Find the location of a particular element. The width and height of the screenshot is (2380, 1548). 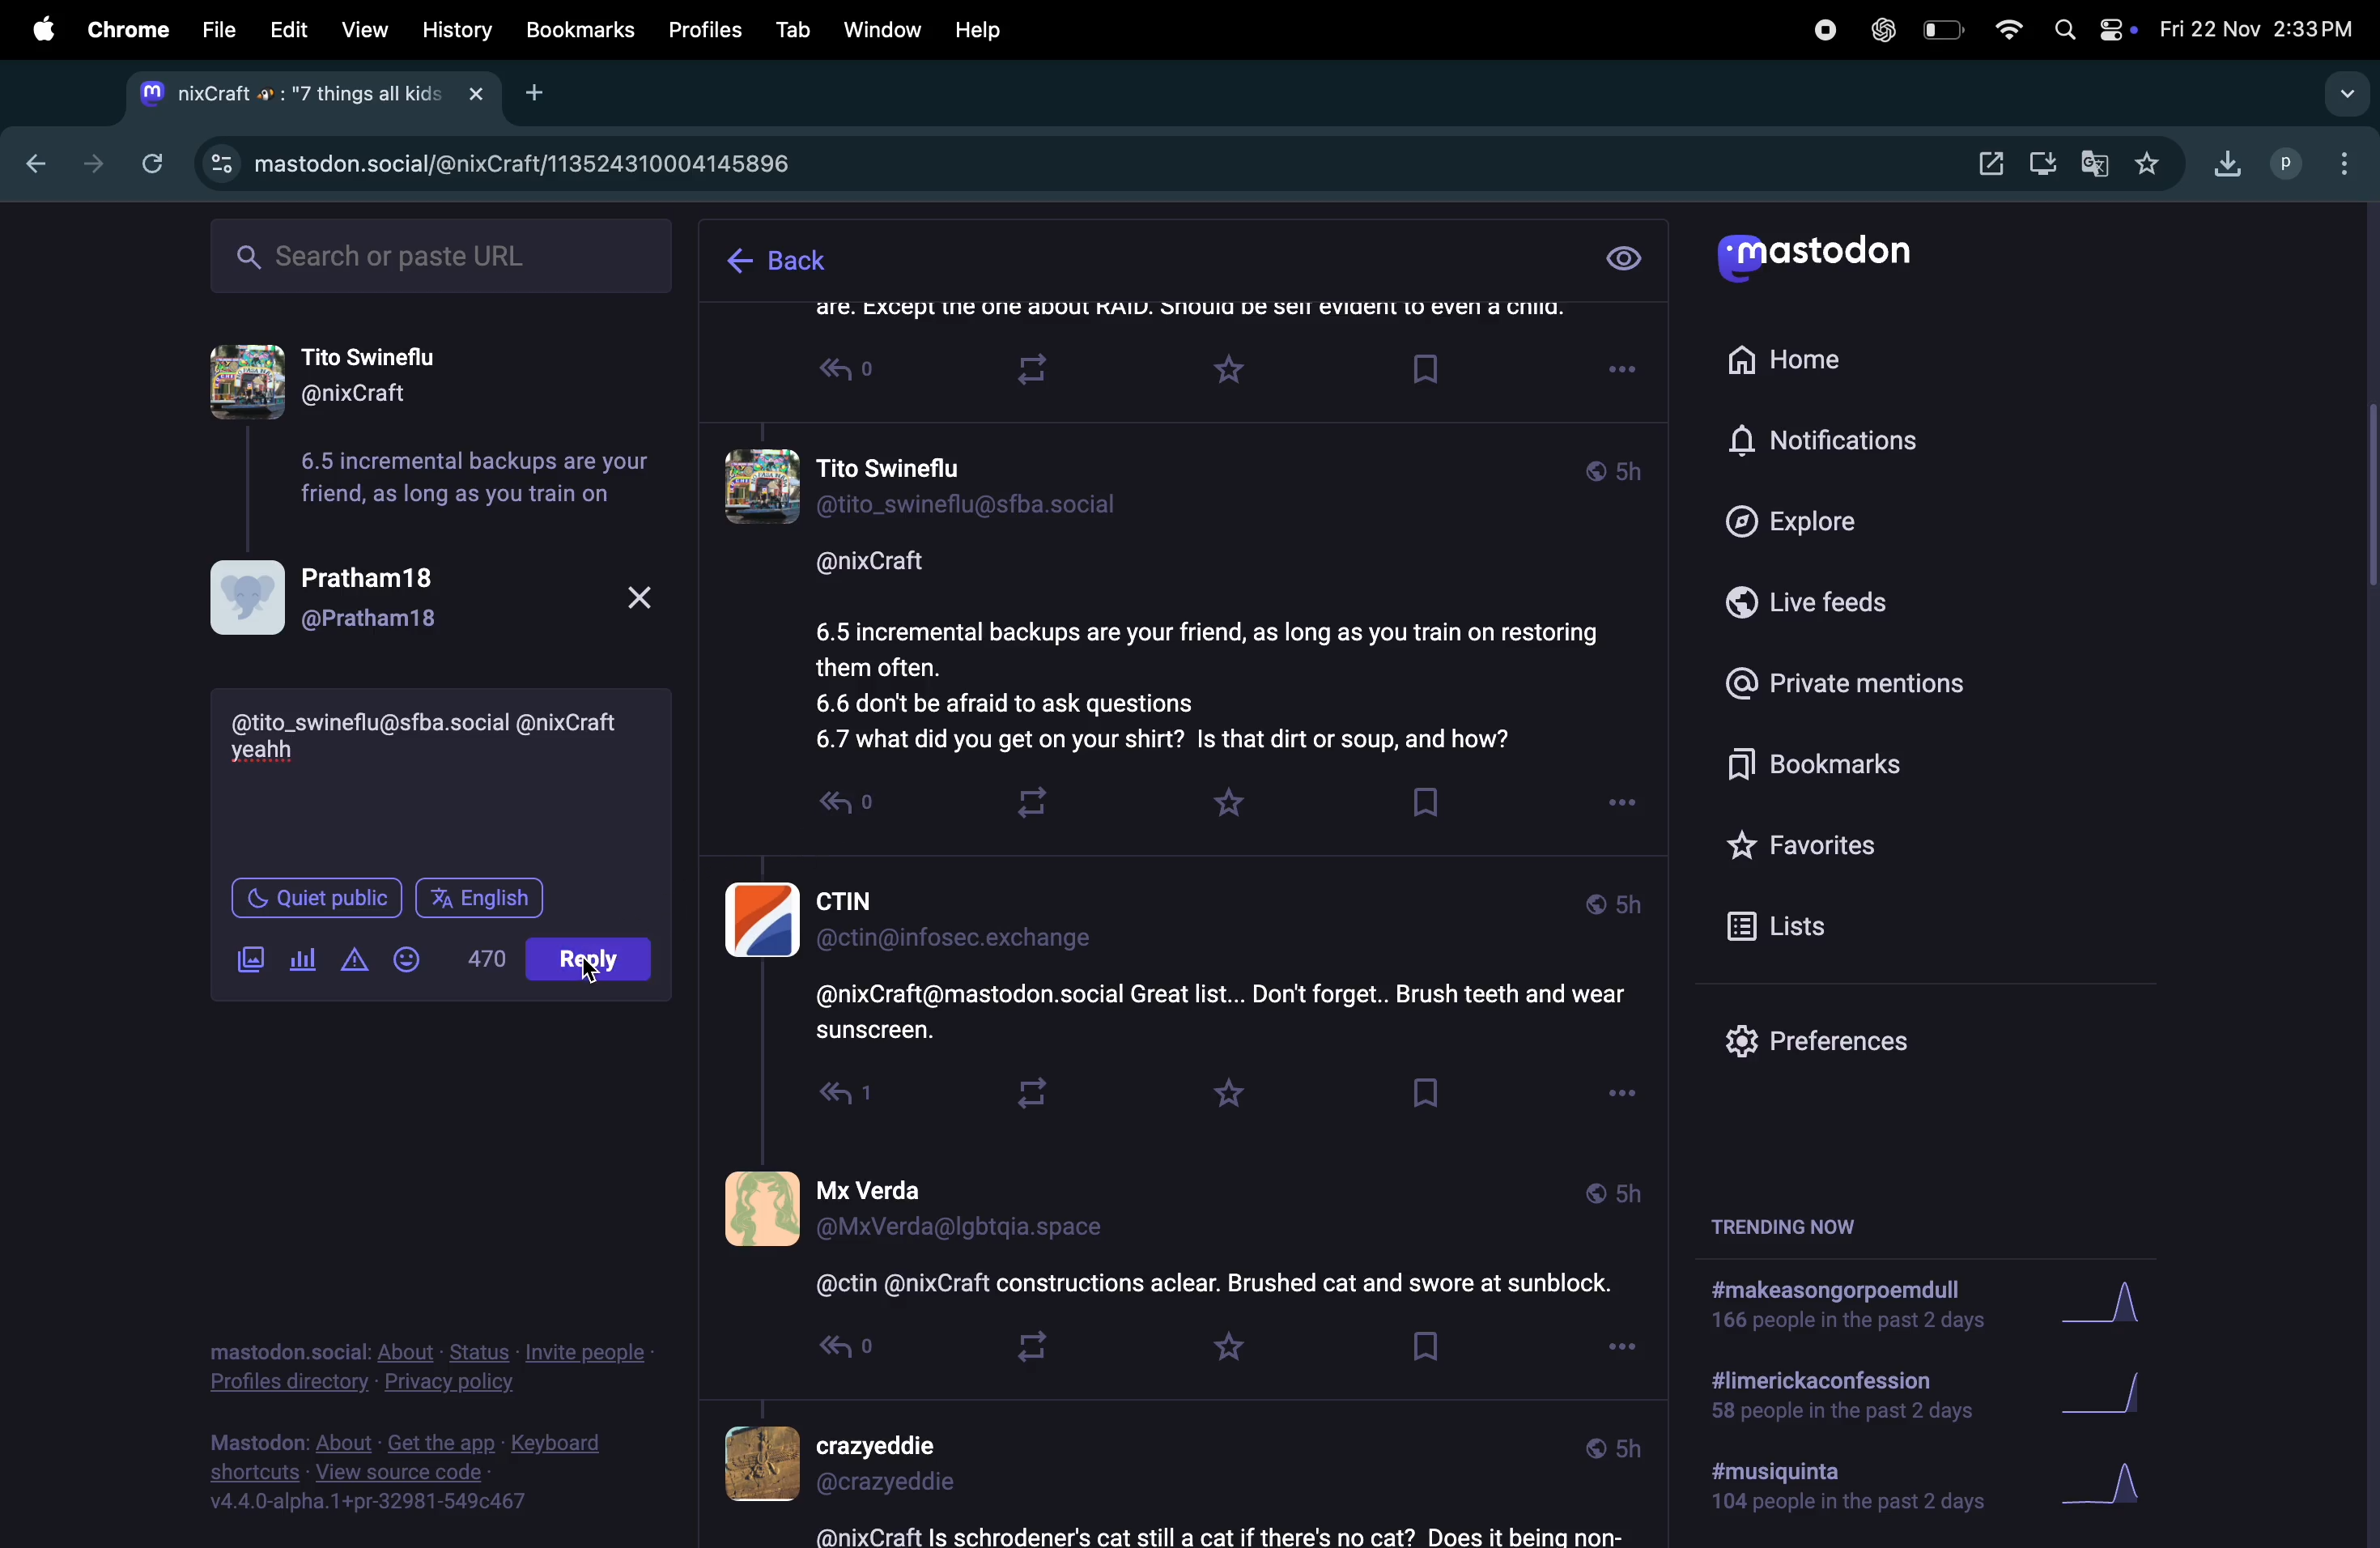

wifi is located at coordinates (2006, 32).